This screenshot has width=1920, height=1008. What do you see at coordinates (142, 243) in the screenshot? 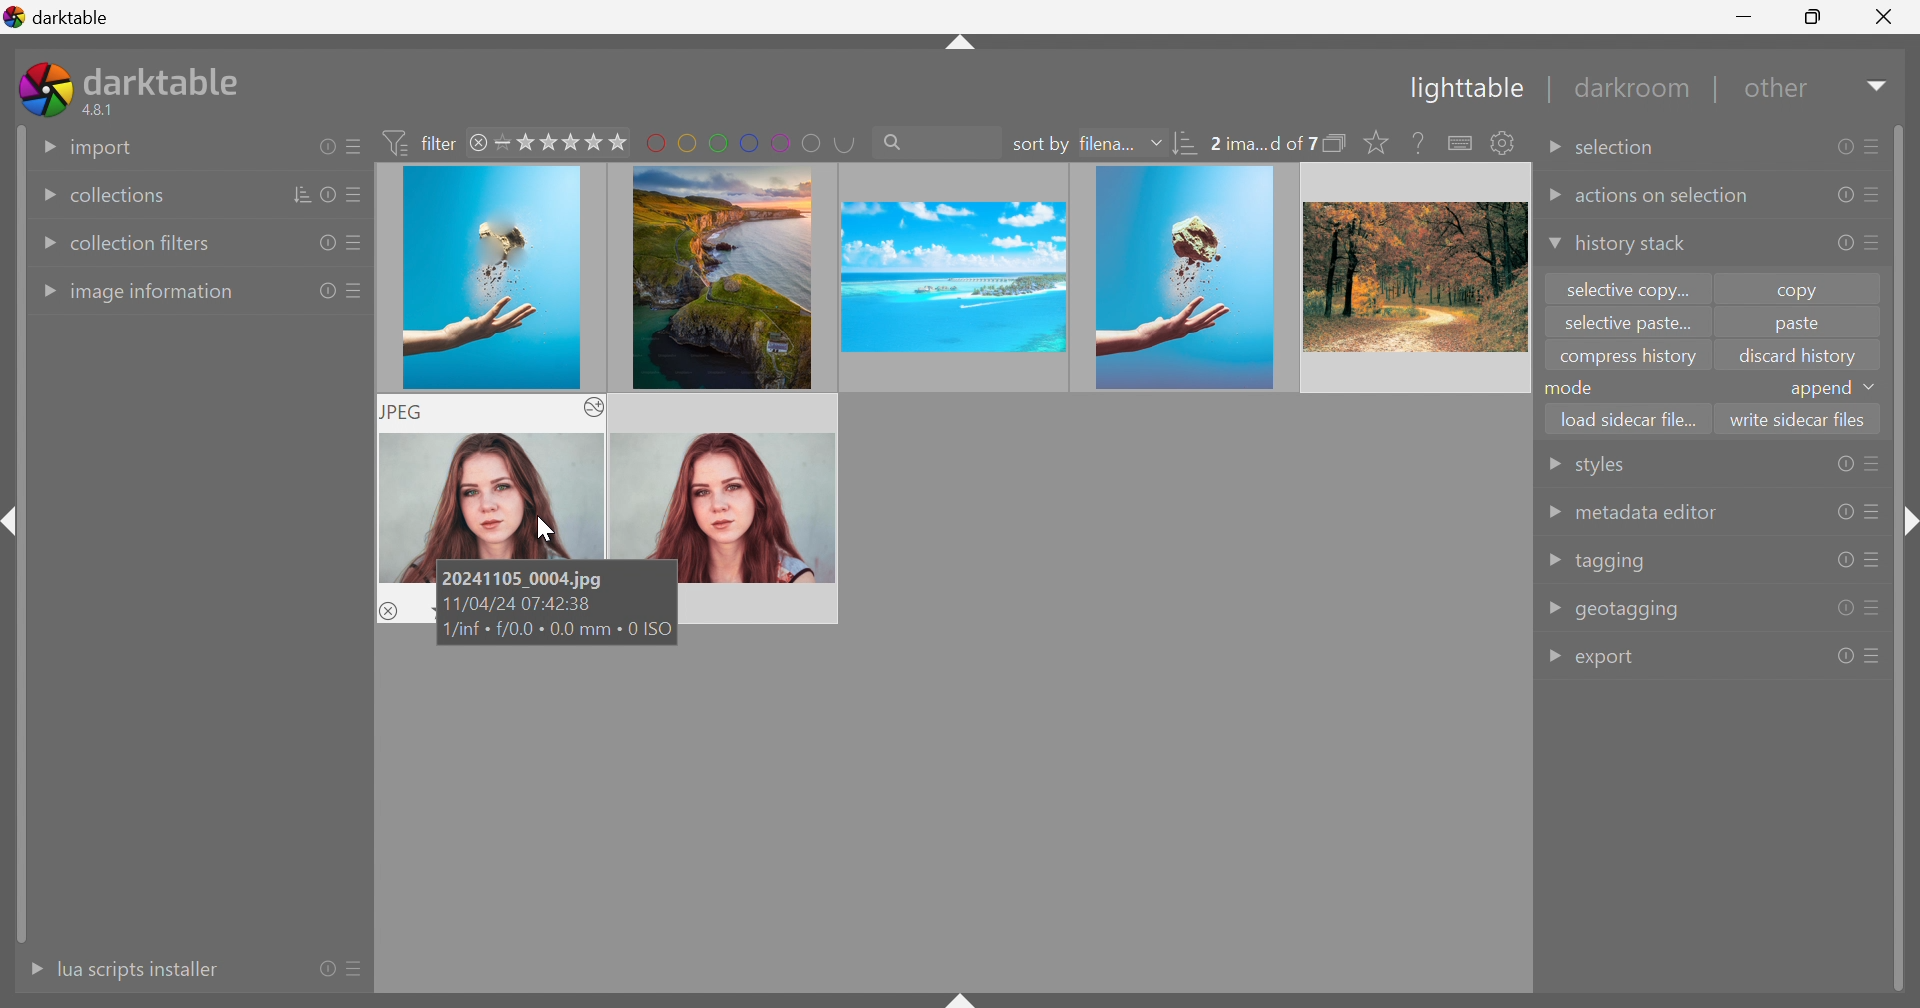
I see `collection filters` at bounding box center [142, 243].